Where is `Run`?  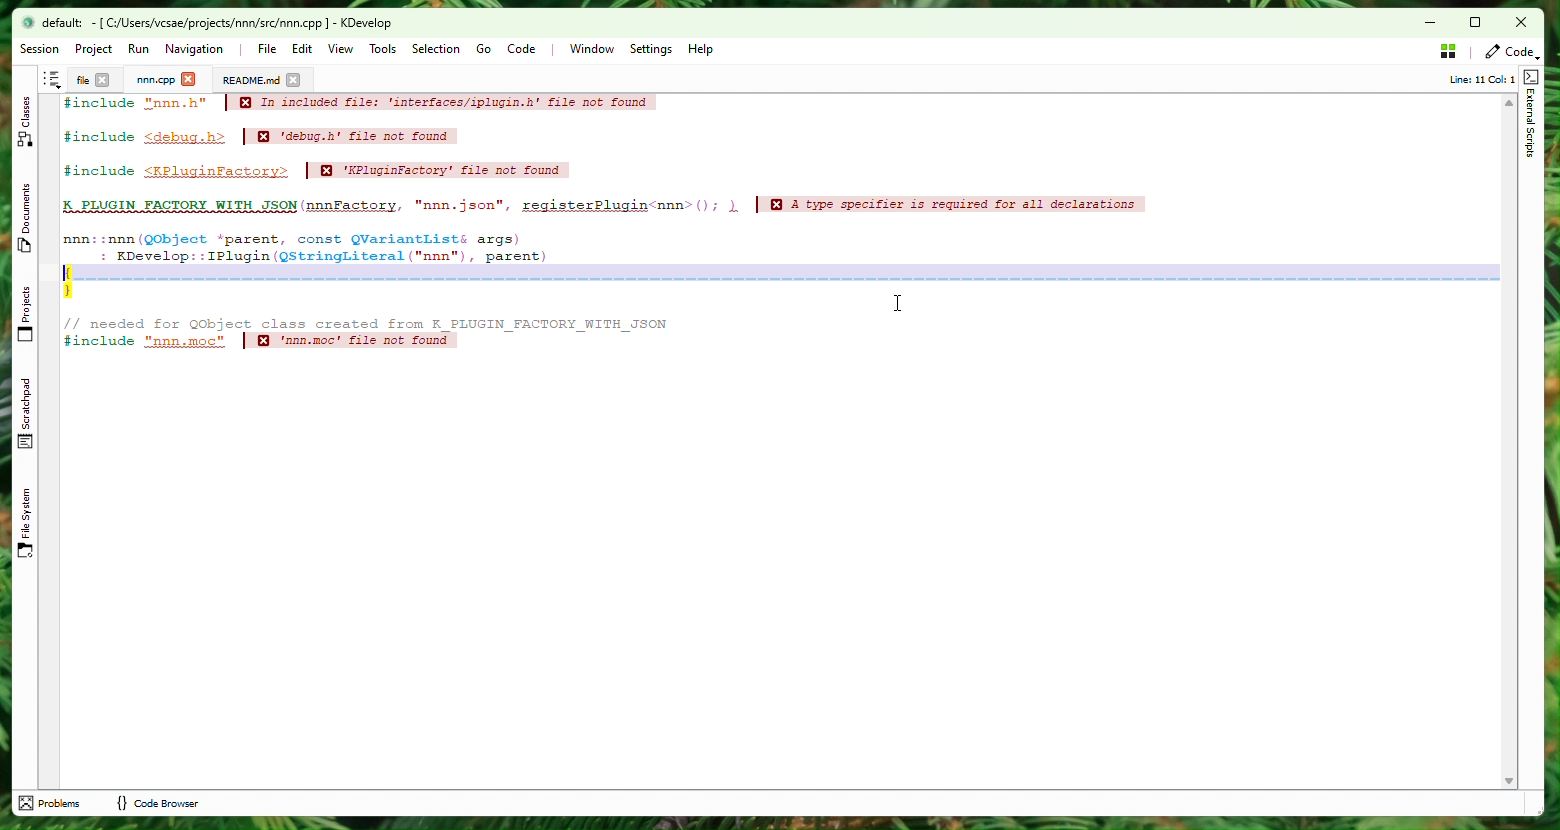
Run is located at coordinates (138, 48).